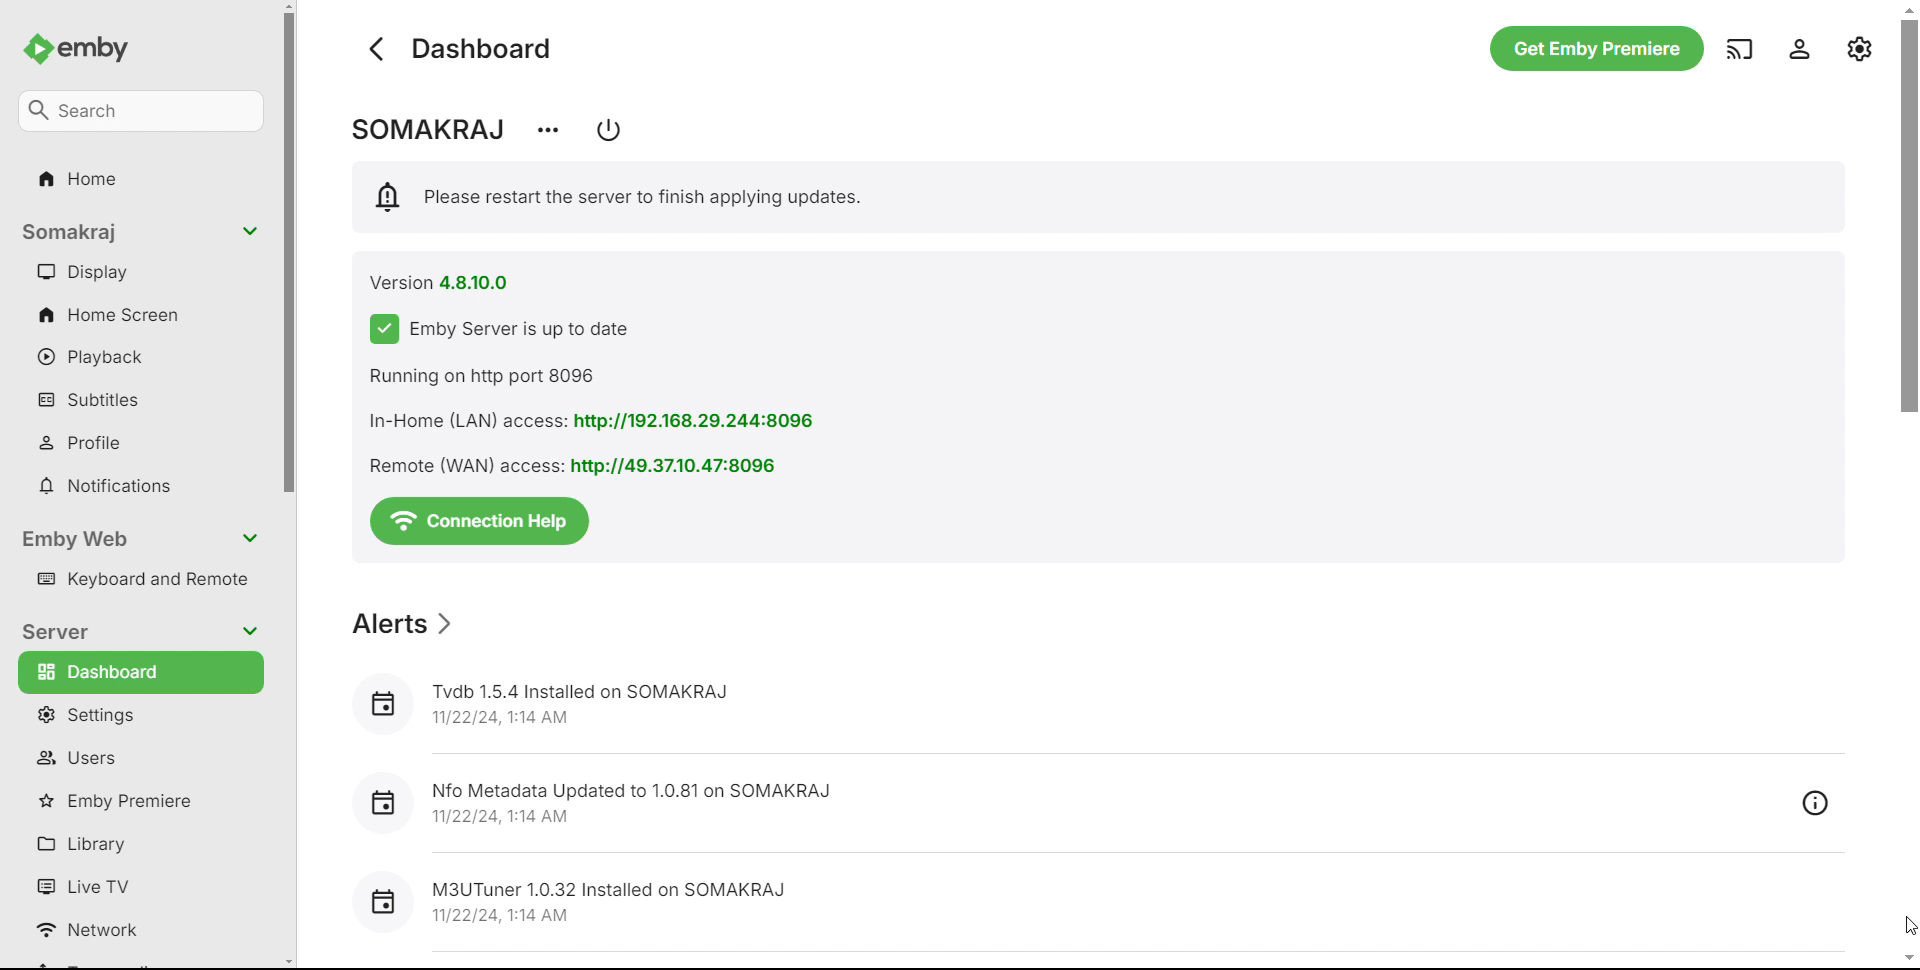 The image size is (1920, 970). Describe the element at coordinates (479, 522) in the screenshot. I see `connection help` at that location.